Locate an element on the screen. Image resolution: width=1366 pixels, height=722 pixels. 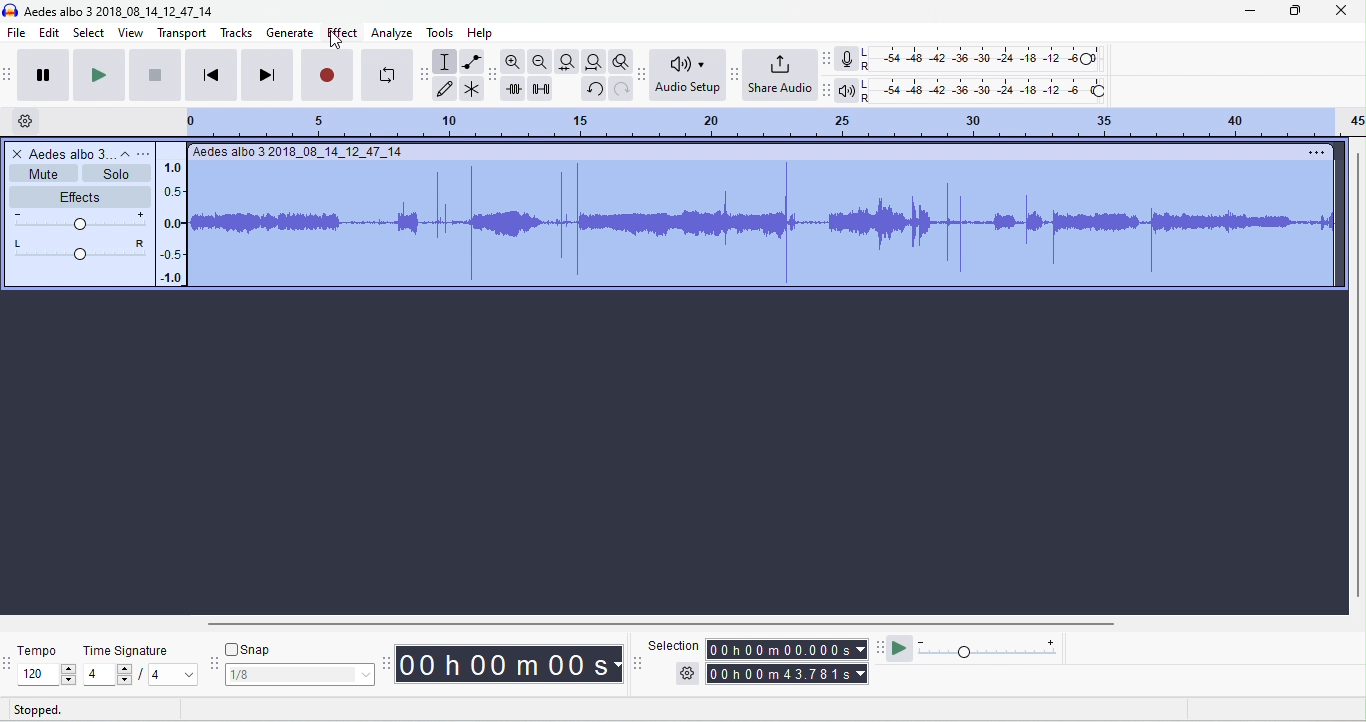
fit project to width is located at coordinates (593, 61).